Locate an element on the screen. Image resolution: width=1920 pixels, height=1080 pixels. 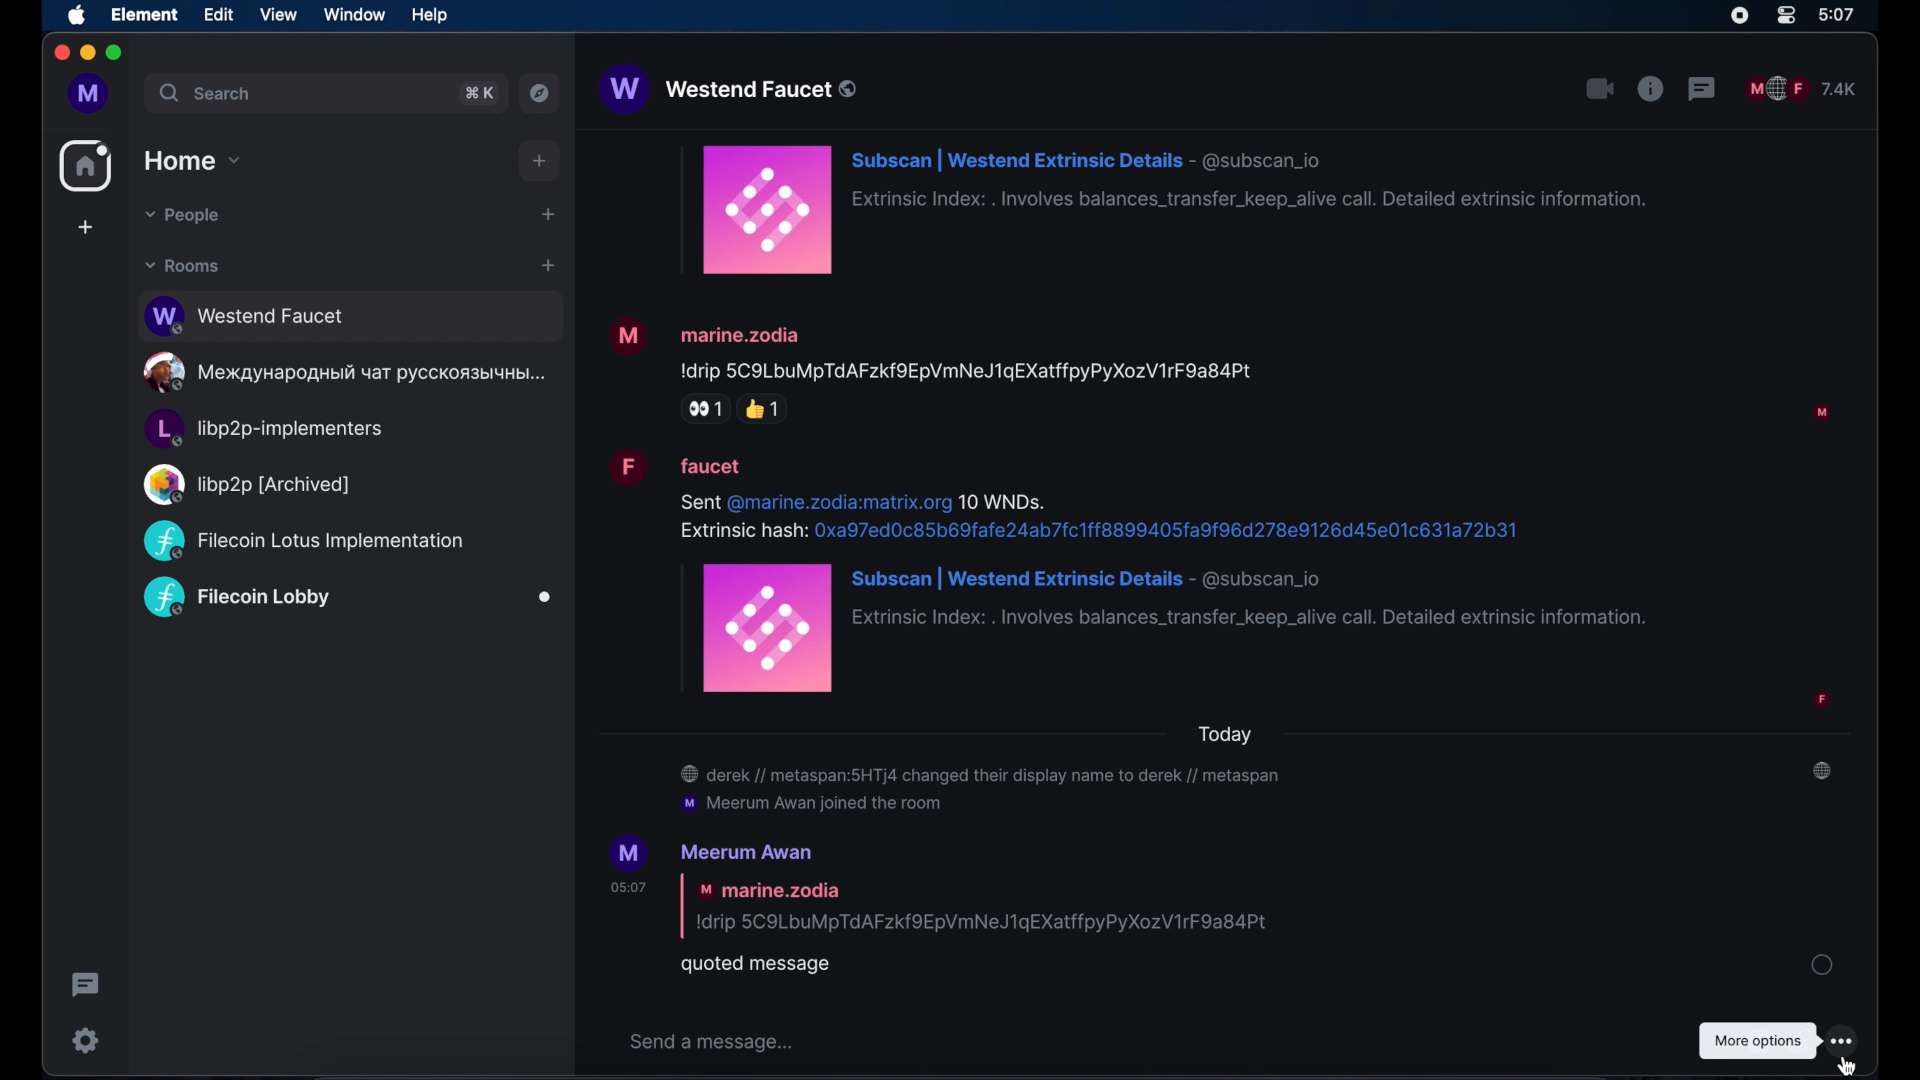
message is located at coordinates (1229, 577).